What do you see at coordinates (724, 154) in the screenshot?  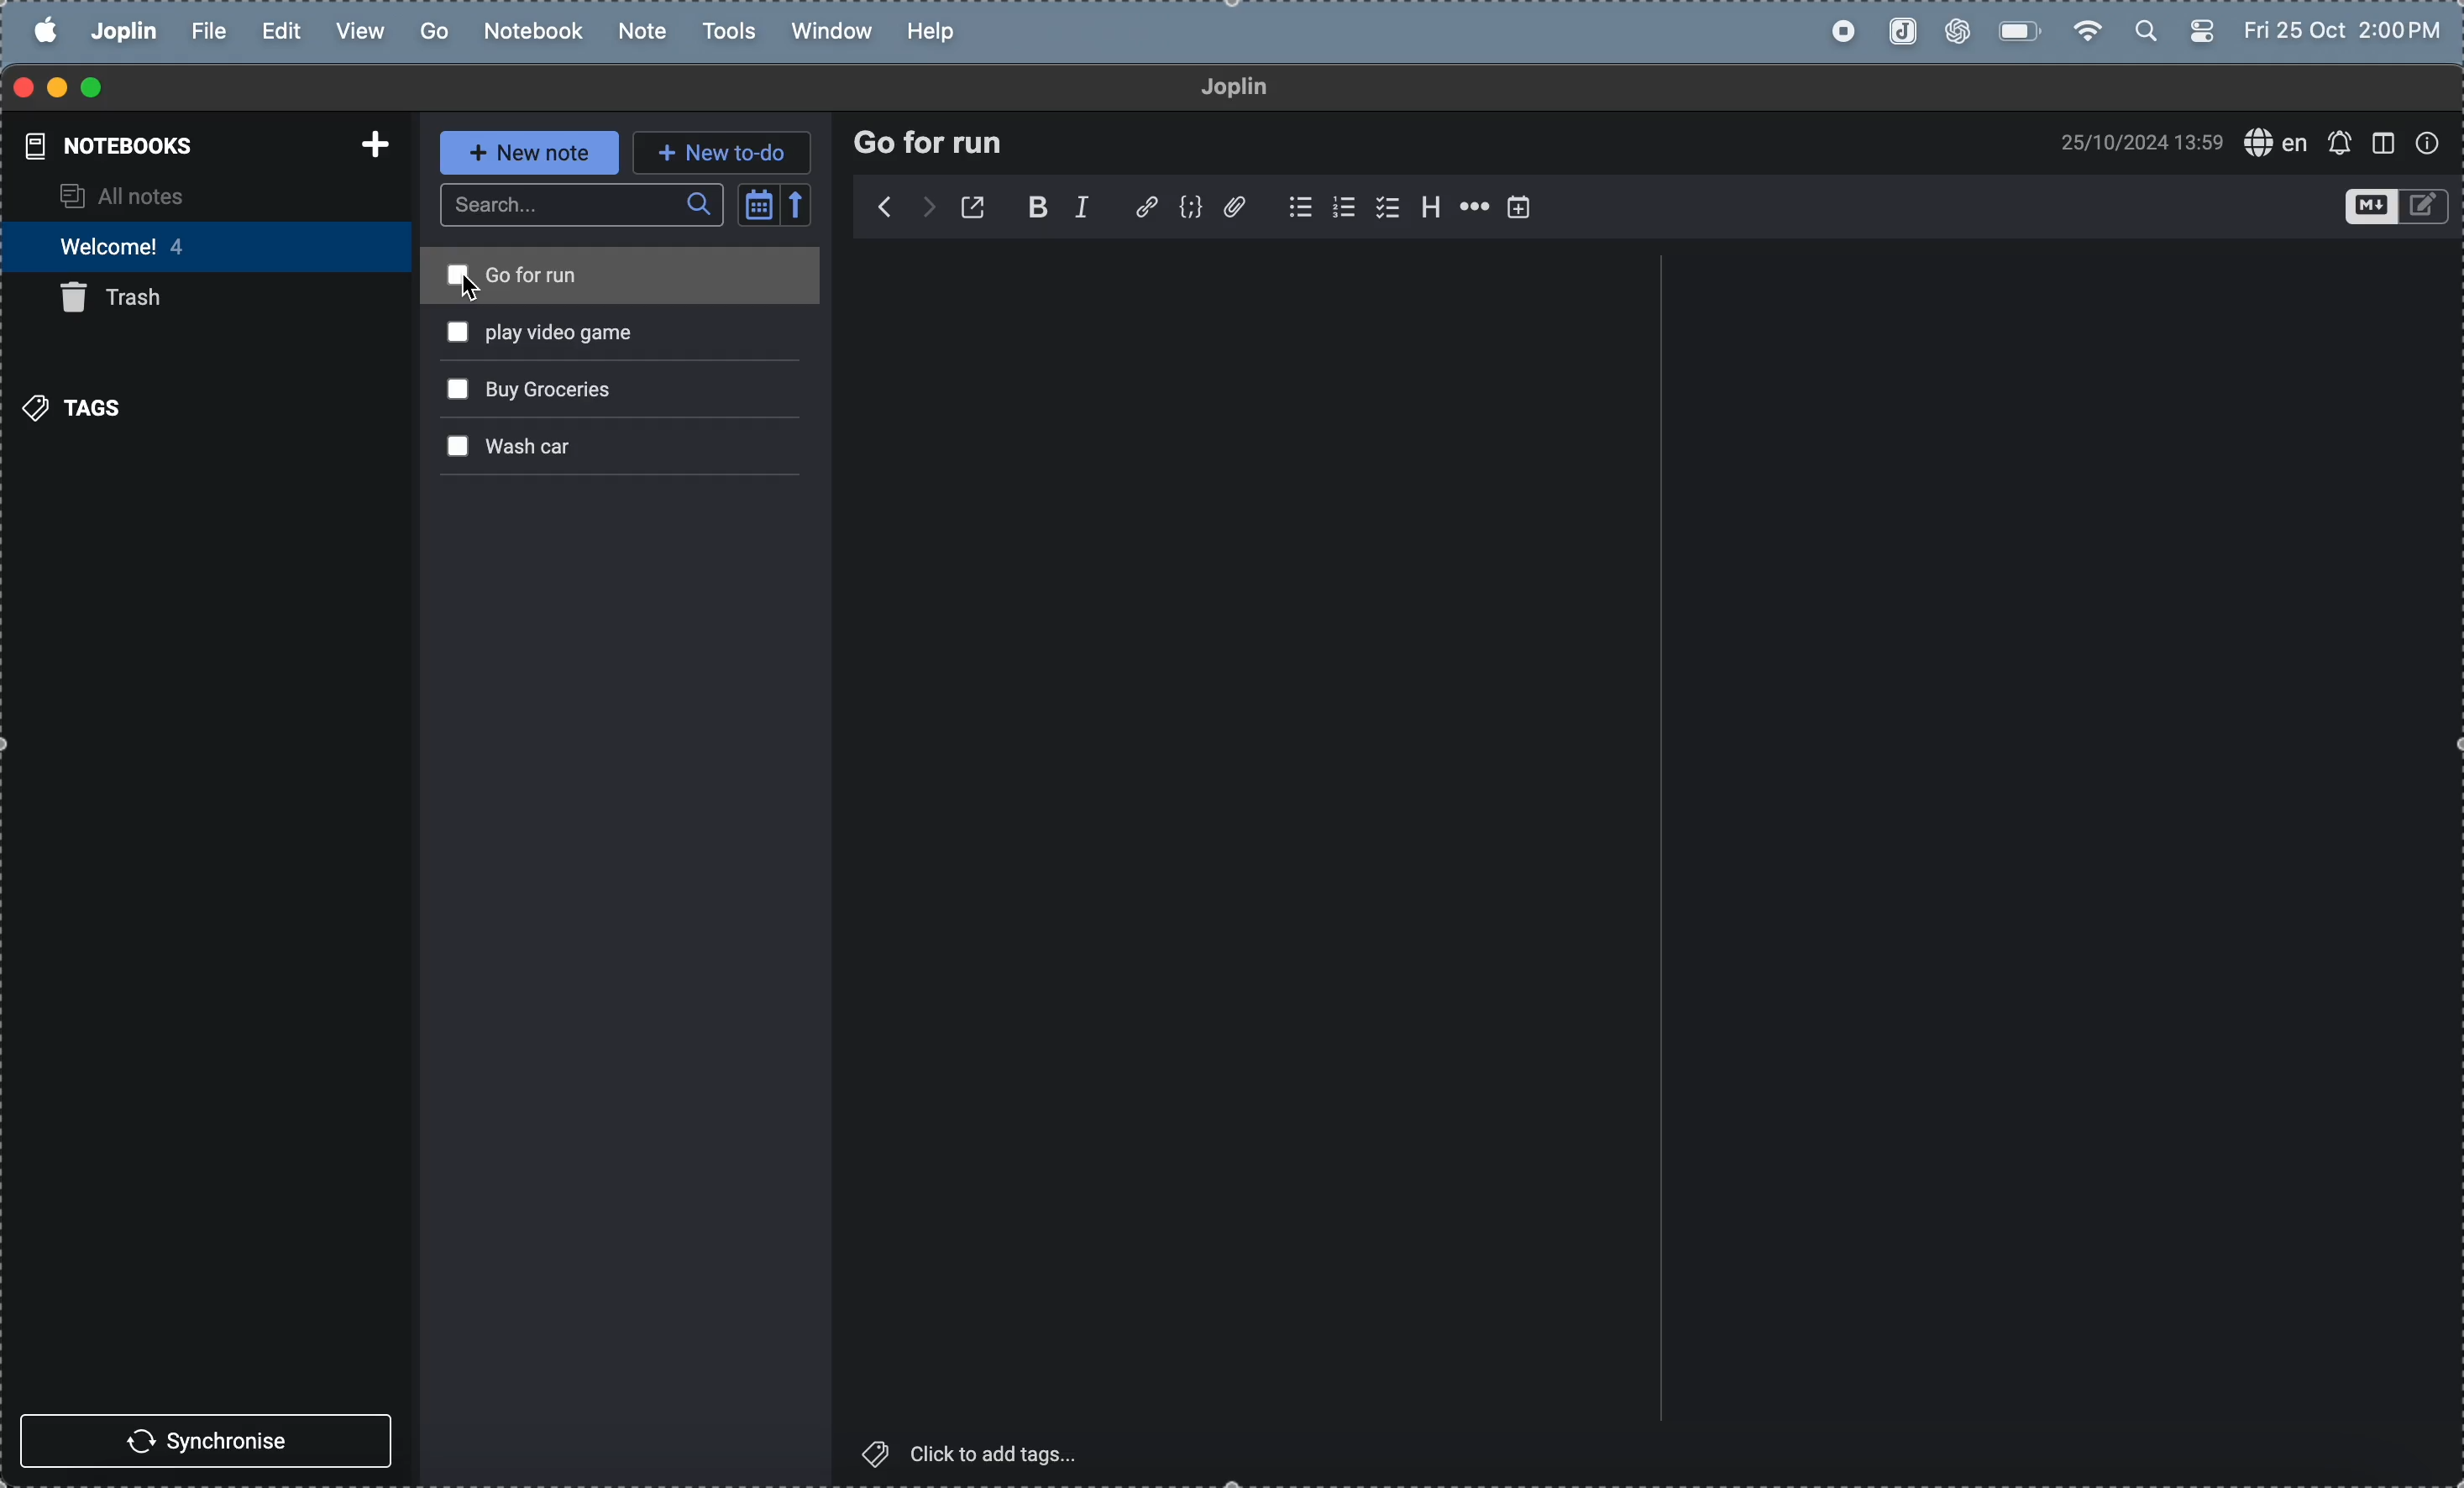 I see `new to do` at bounding box center [724, 154].